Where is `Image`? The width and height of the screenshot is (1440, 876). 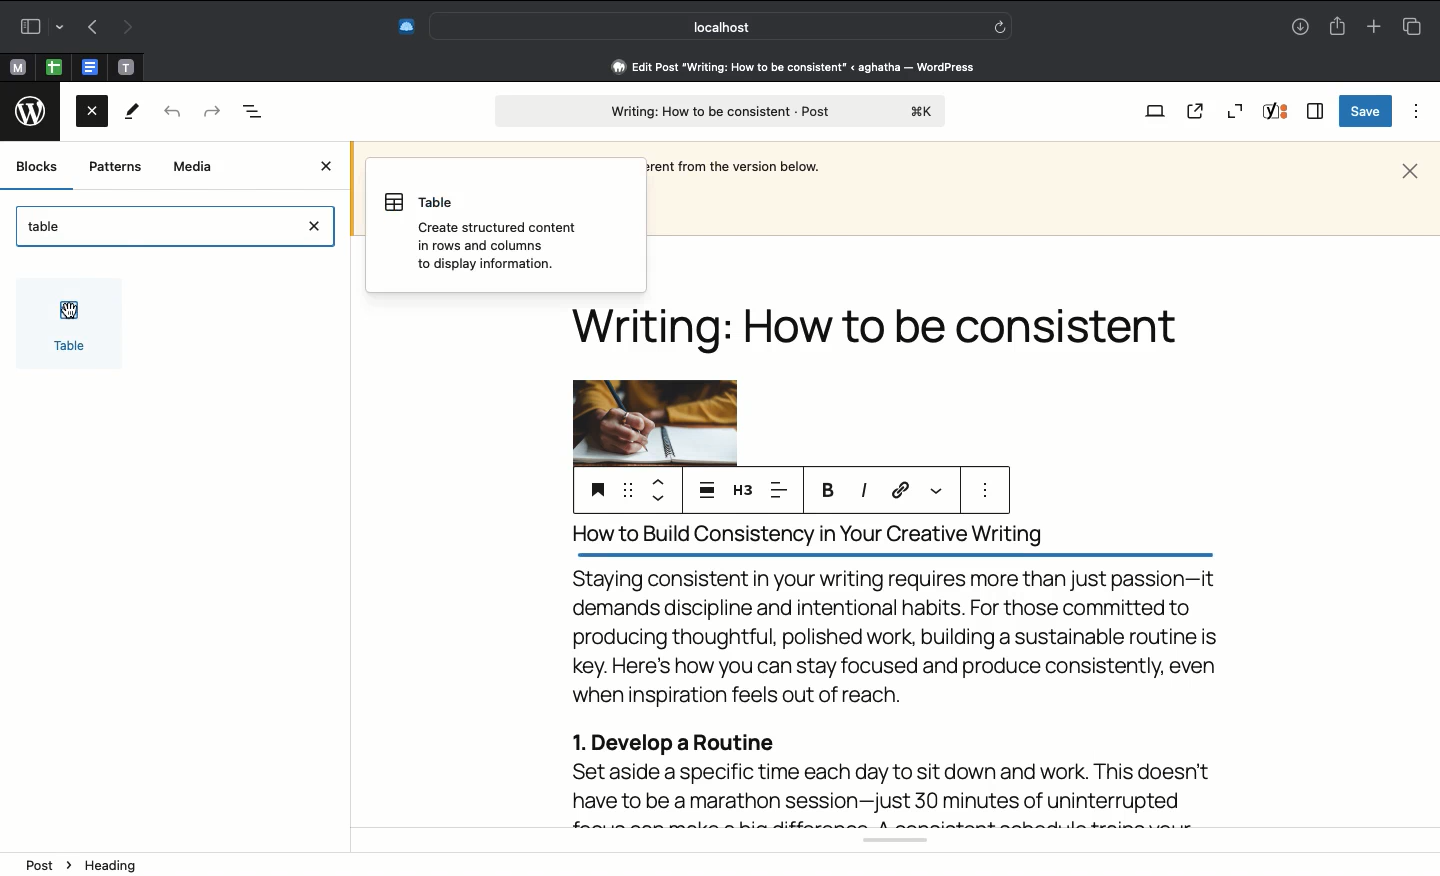 Image is located at coordinates (653, 422).